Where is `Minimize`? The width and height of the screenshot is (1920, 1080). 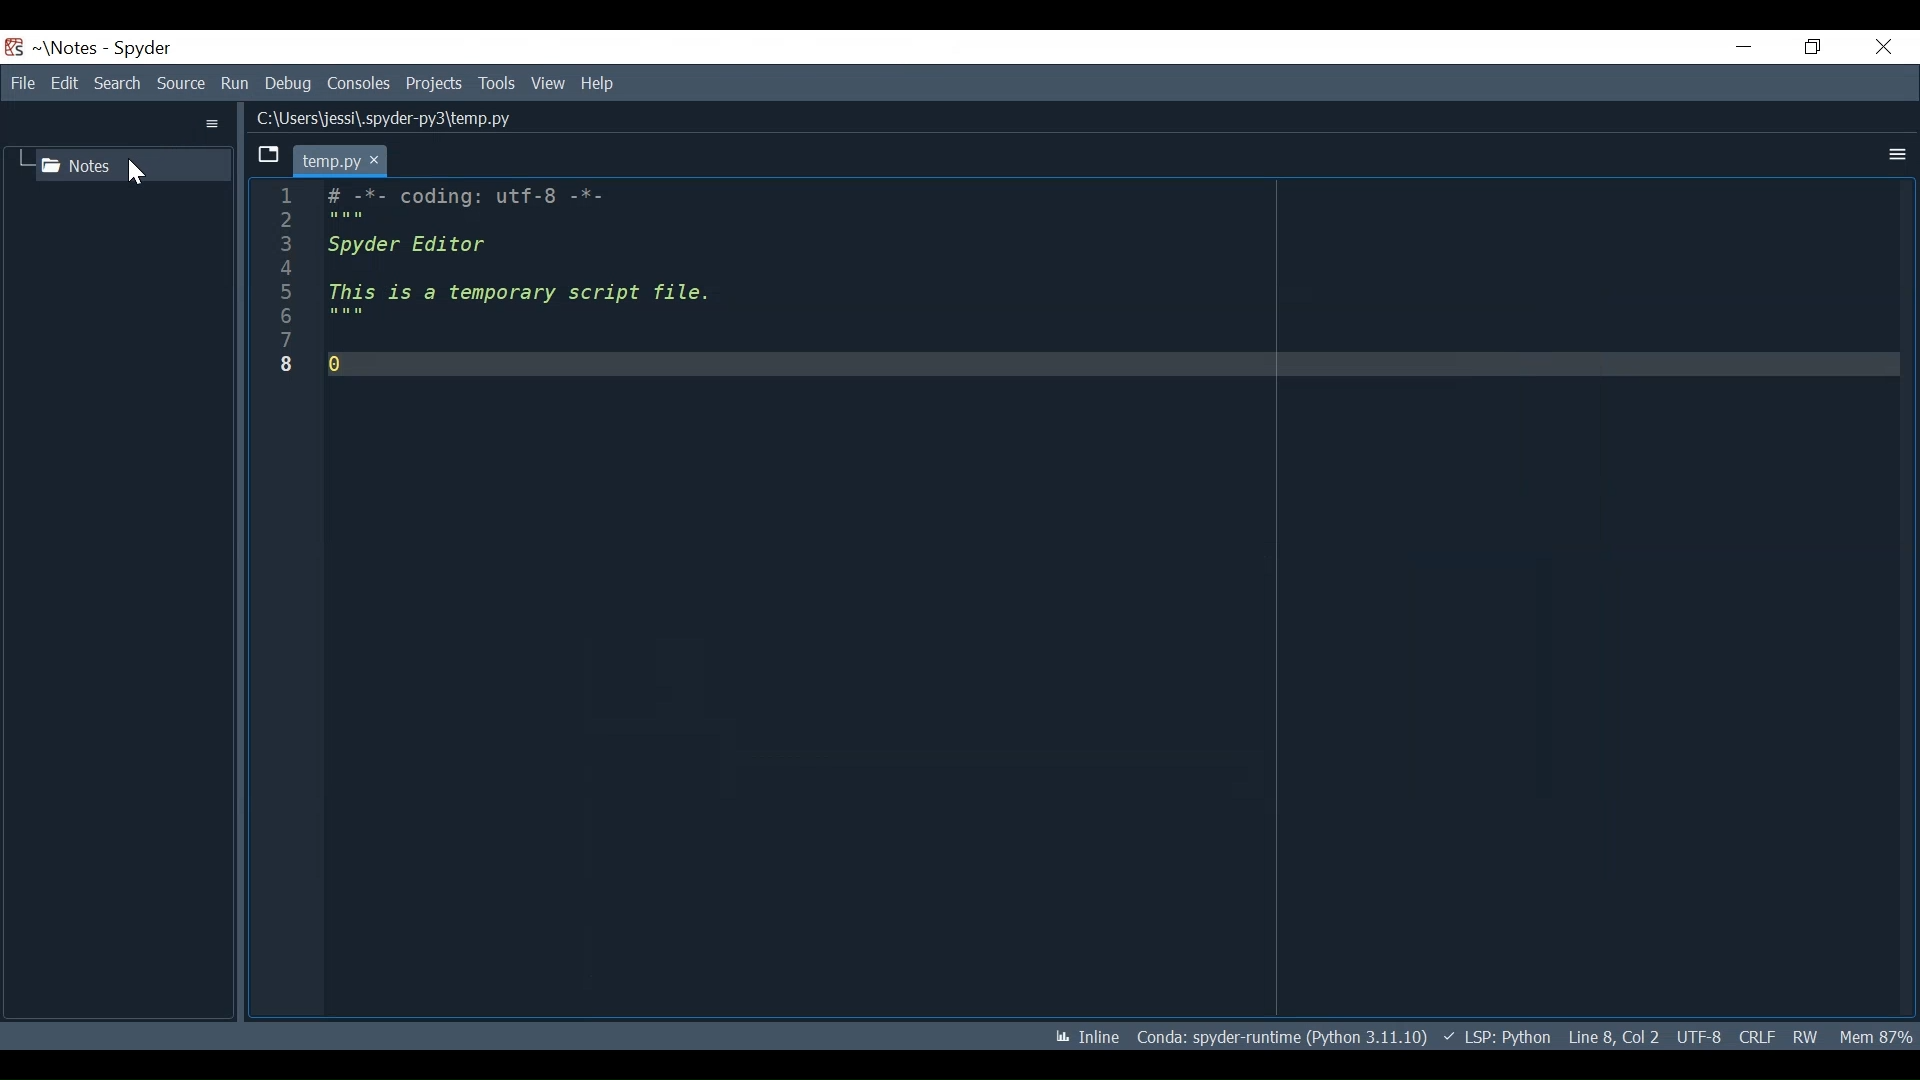
Minimize is located at coordinates (1743, 45).